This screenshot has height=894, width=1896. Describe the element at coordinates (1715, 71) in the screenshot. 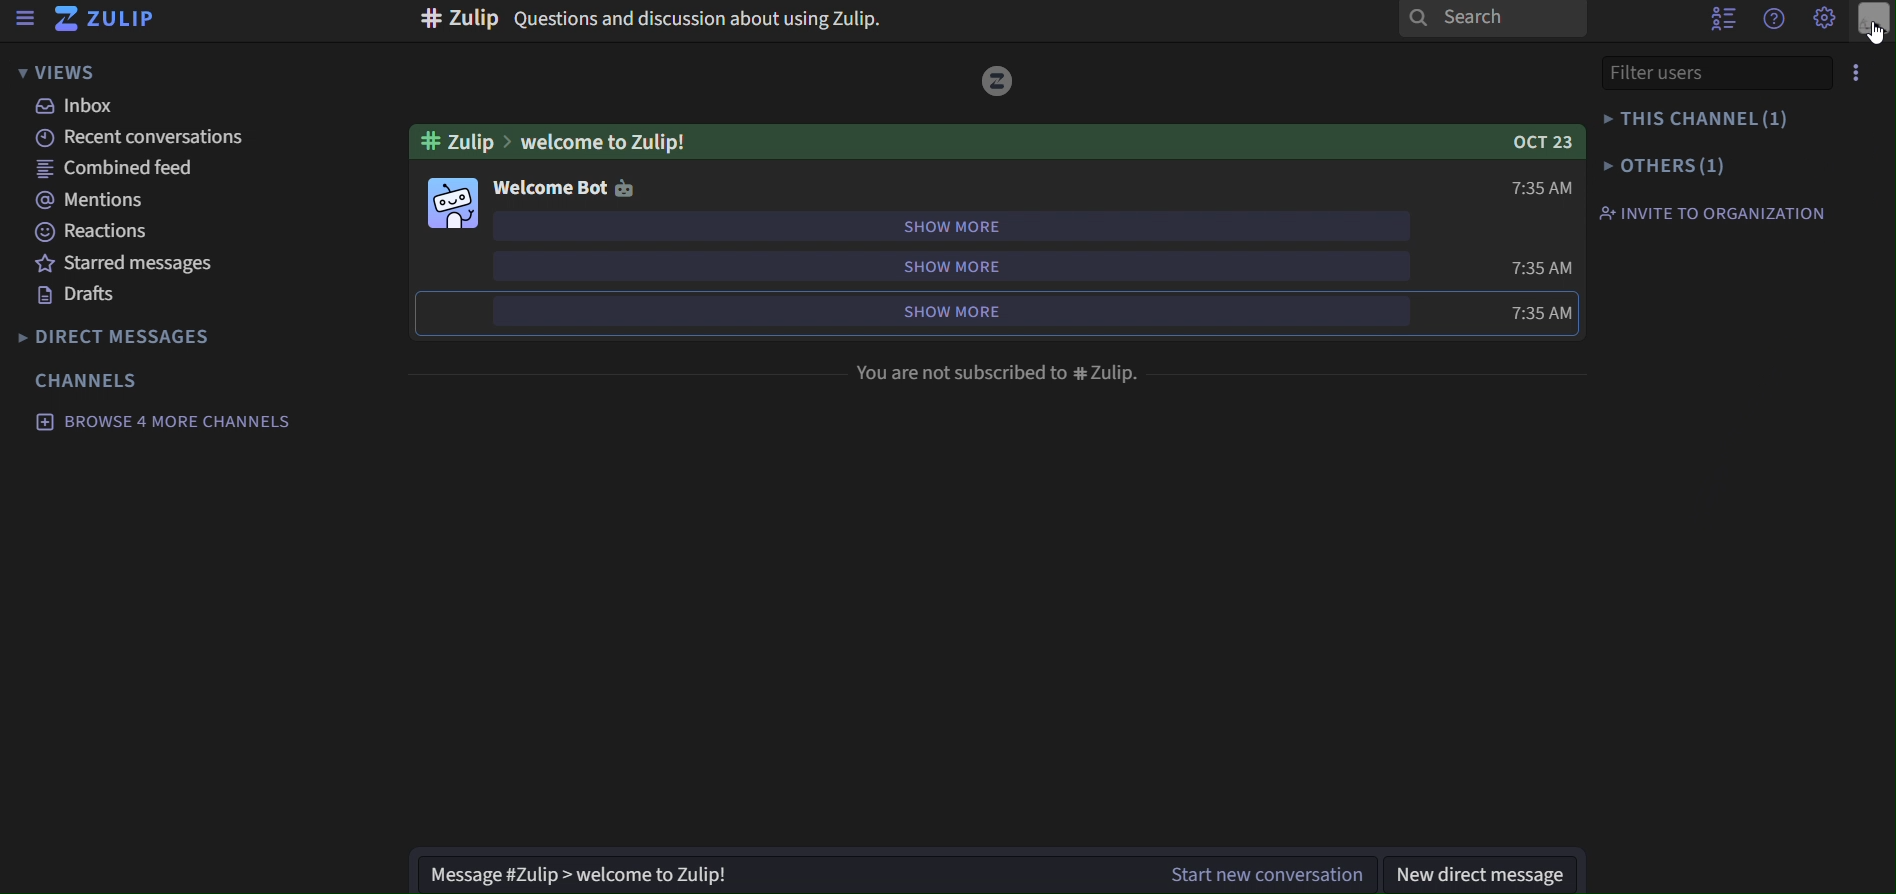

I see `filter users` at that location.